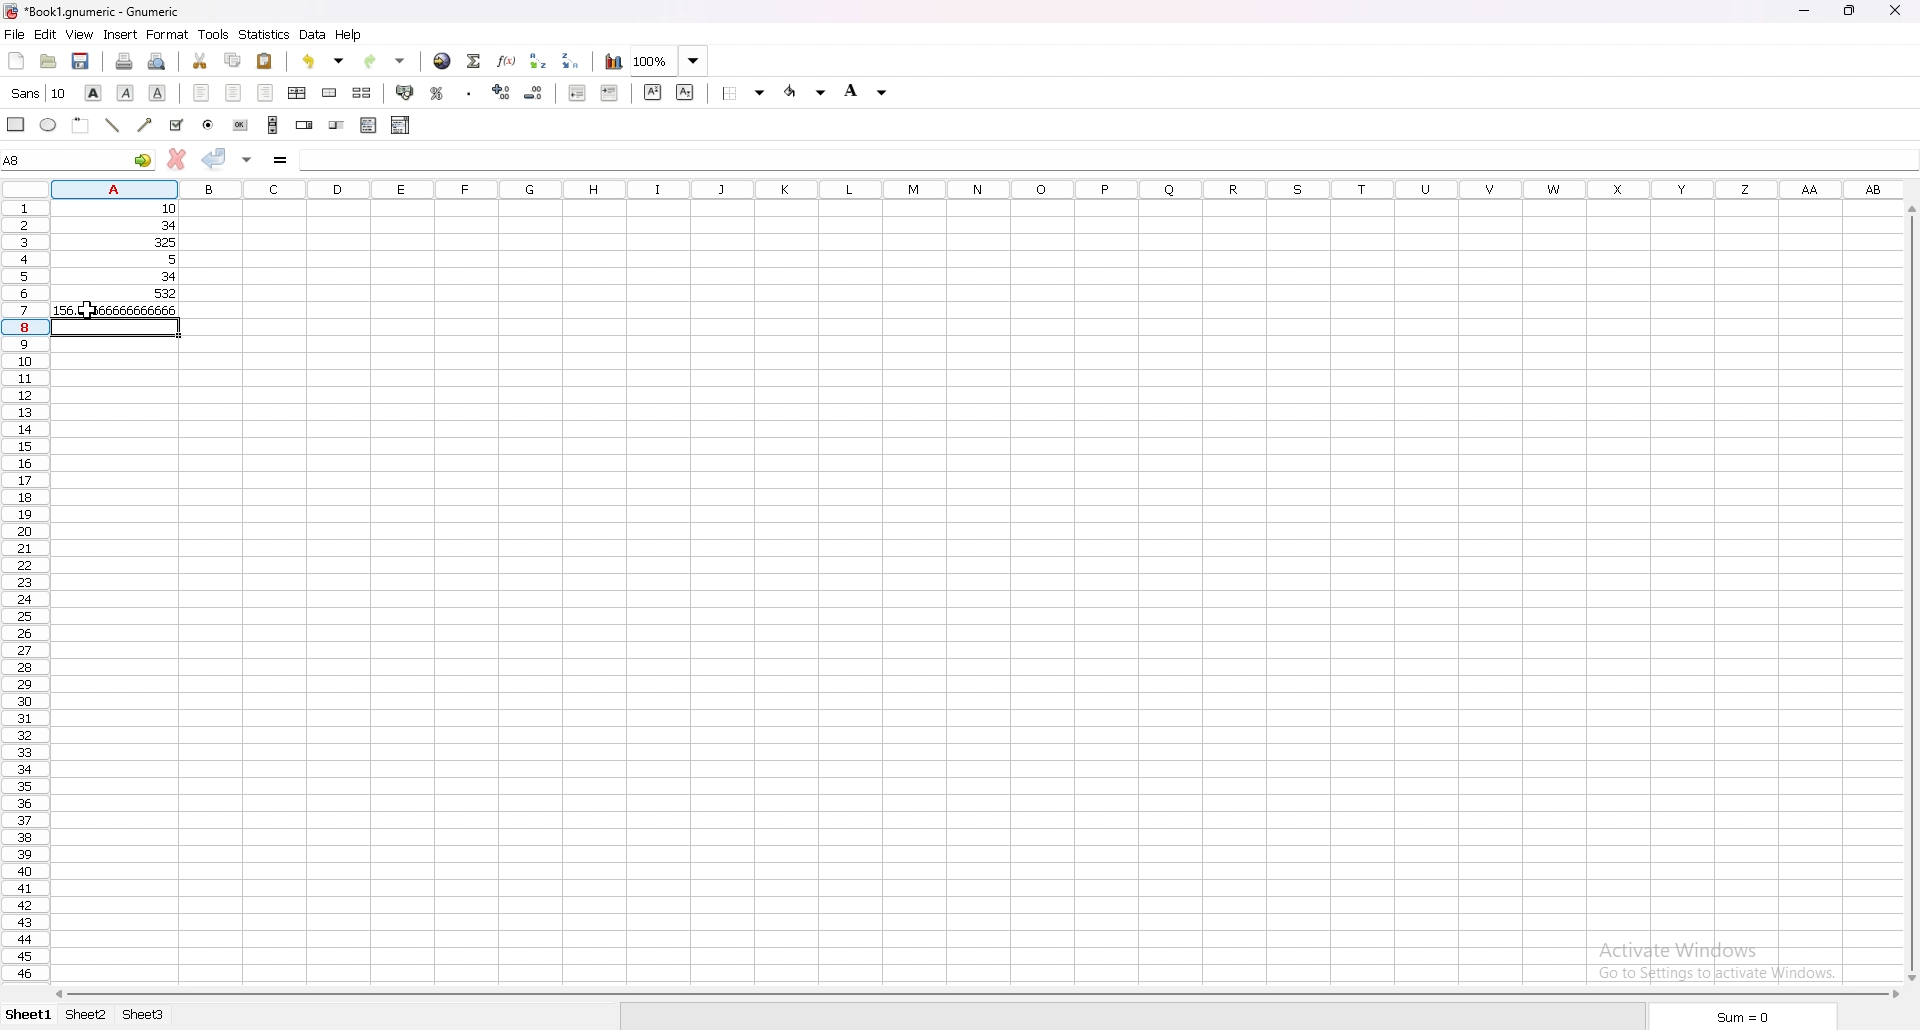 Image resolution: width=1920 pixels, height=1030 pixels. I want to click on decrease decimals, so click(536, 92).